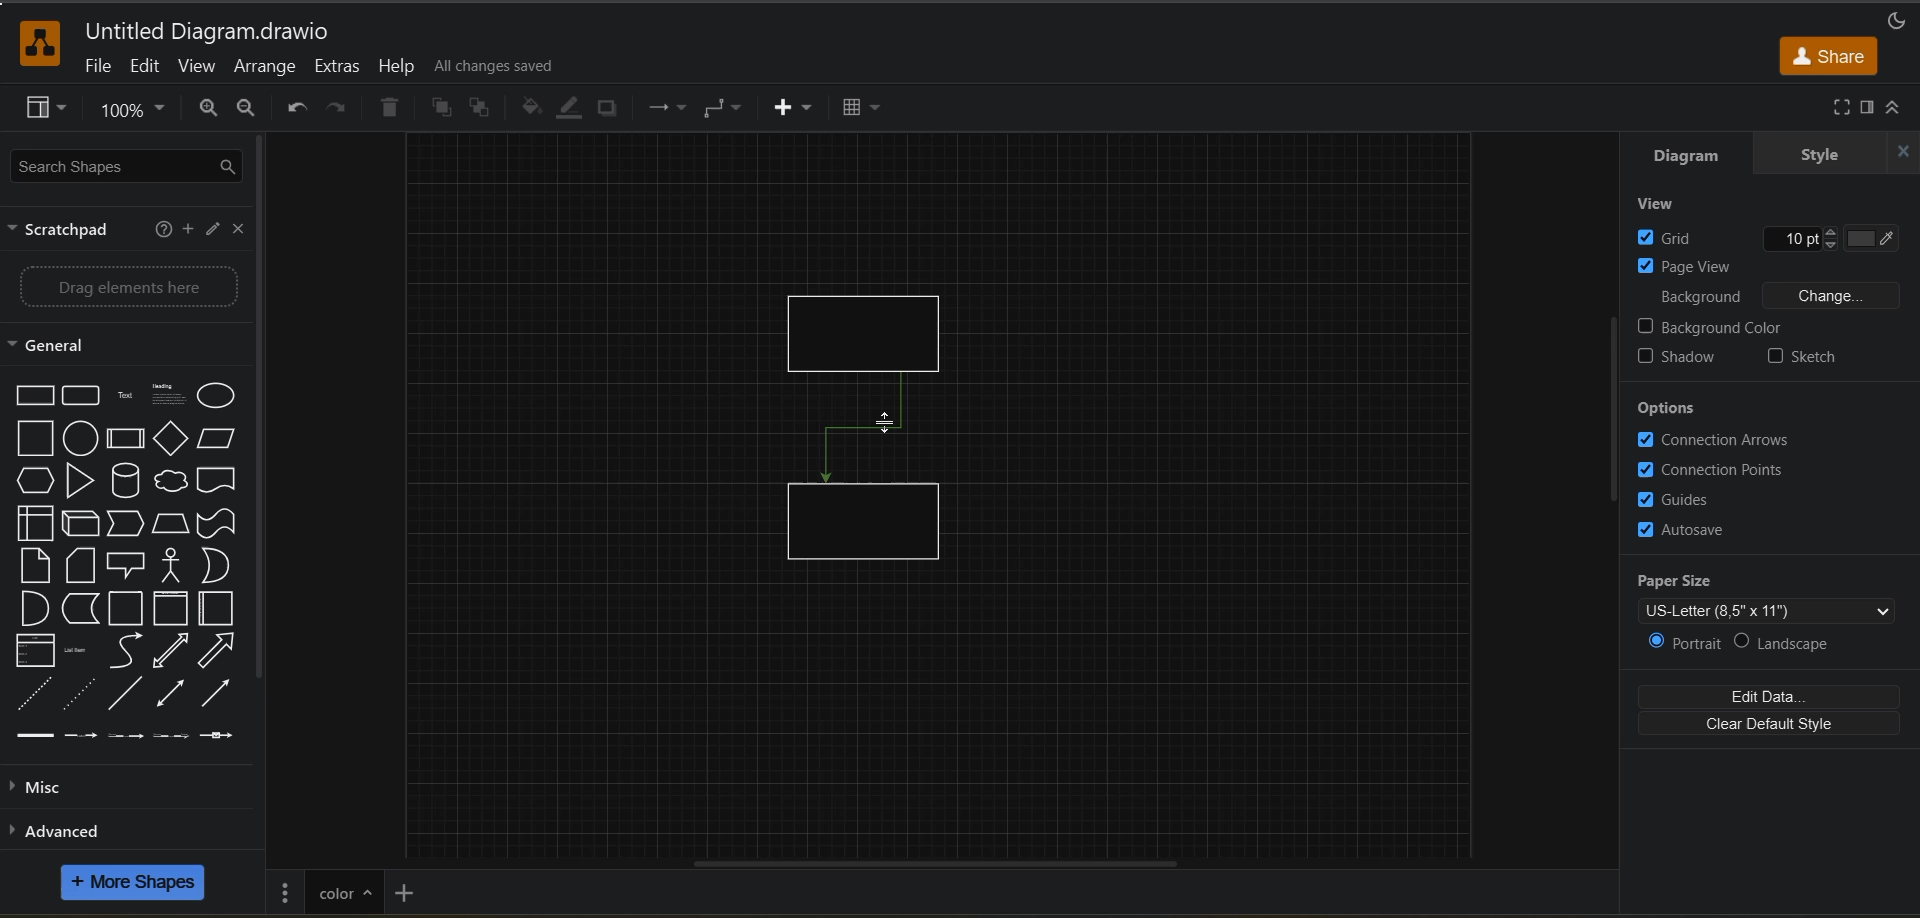 The width and height of the screenshot is (1920, 918). I want to click on Connector with 3 label, so click(170, 739).